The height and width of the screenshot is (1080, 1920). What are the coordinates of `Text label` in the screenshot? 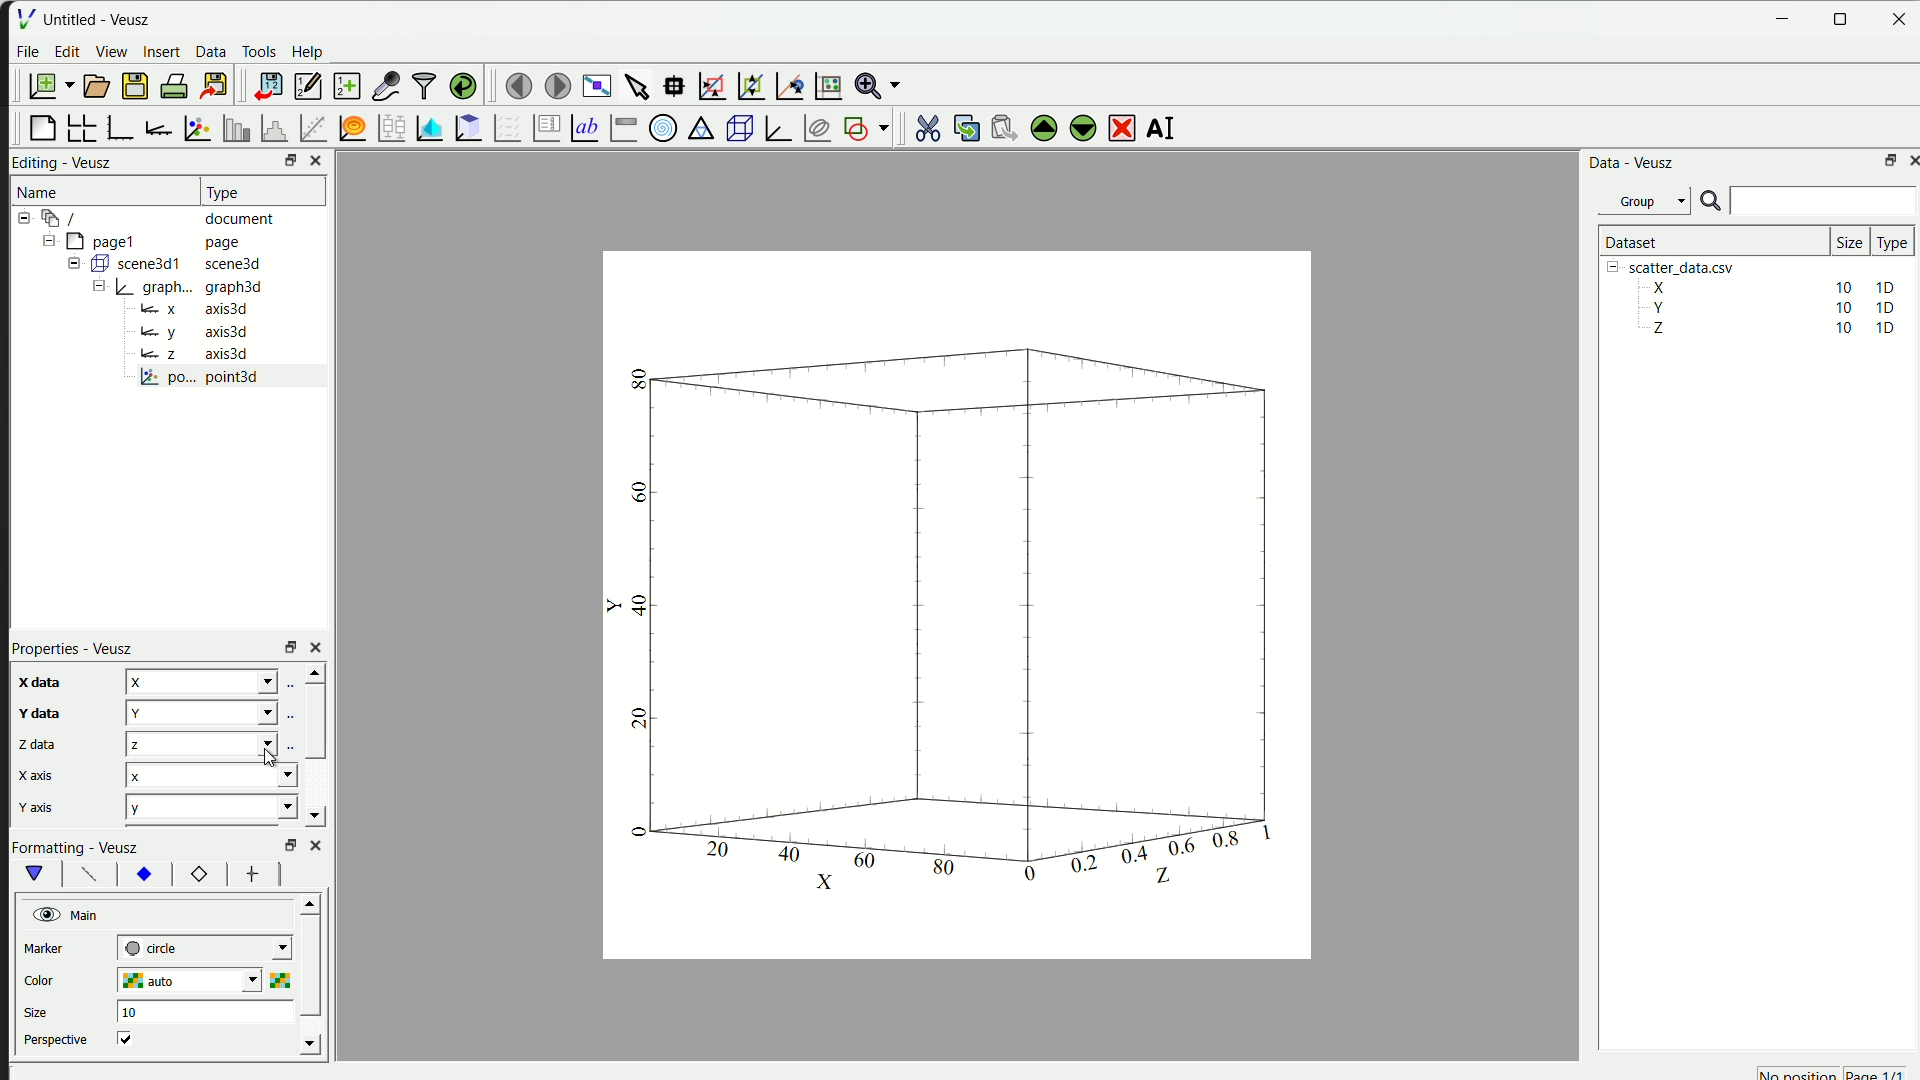 It's located at (583, 129).